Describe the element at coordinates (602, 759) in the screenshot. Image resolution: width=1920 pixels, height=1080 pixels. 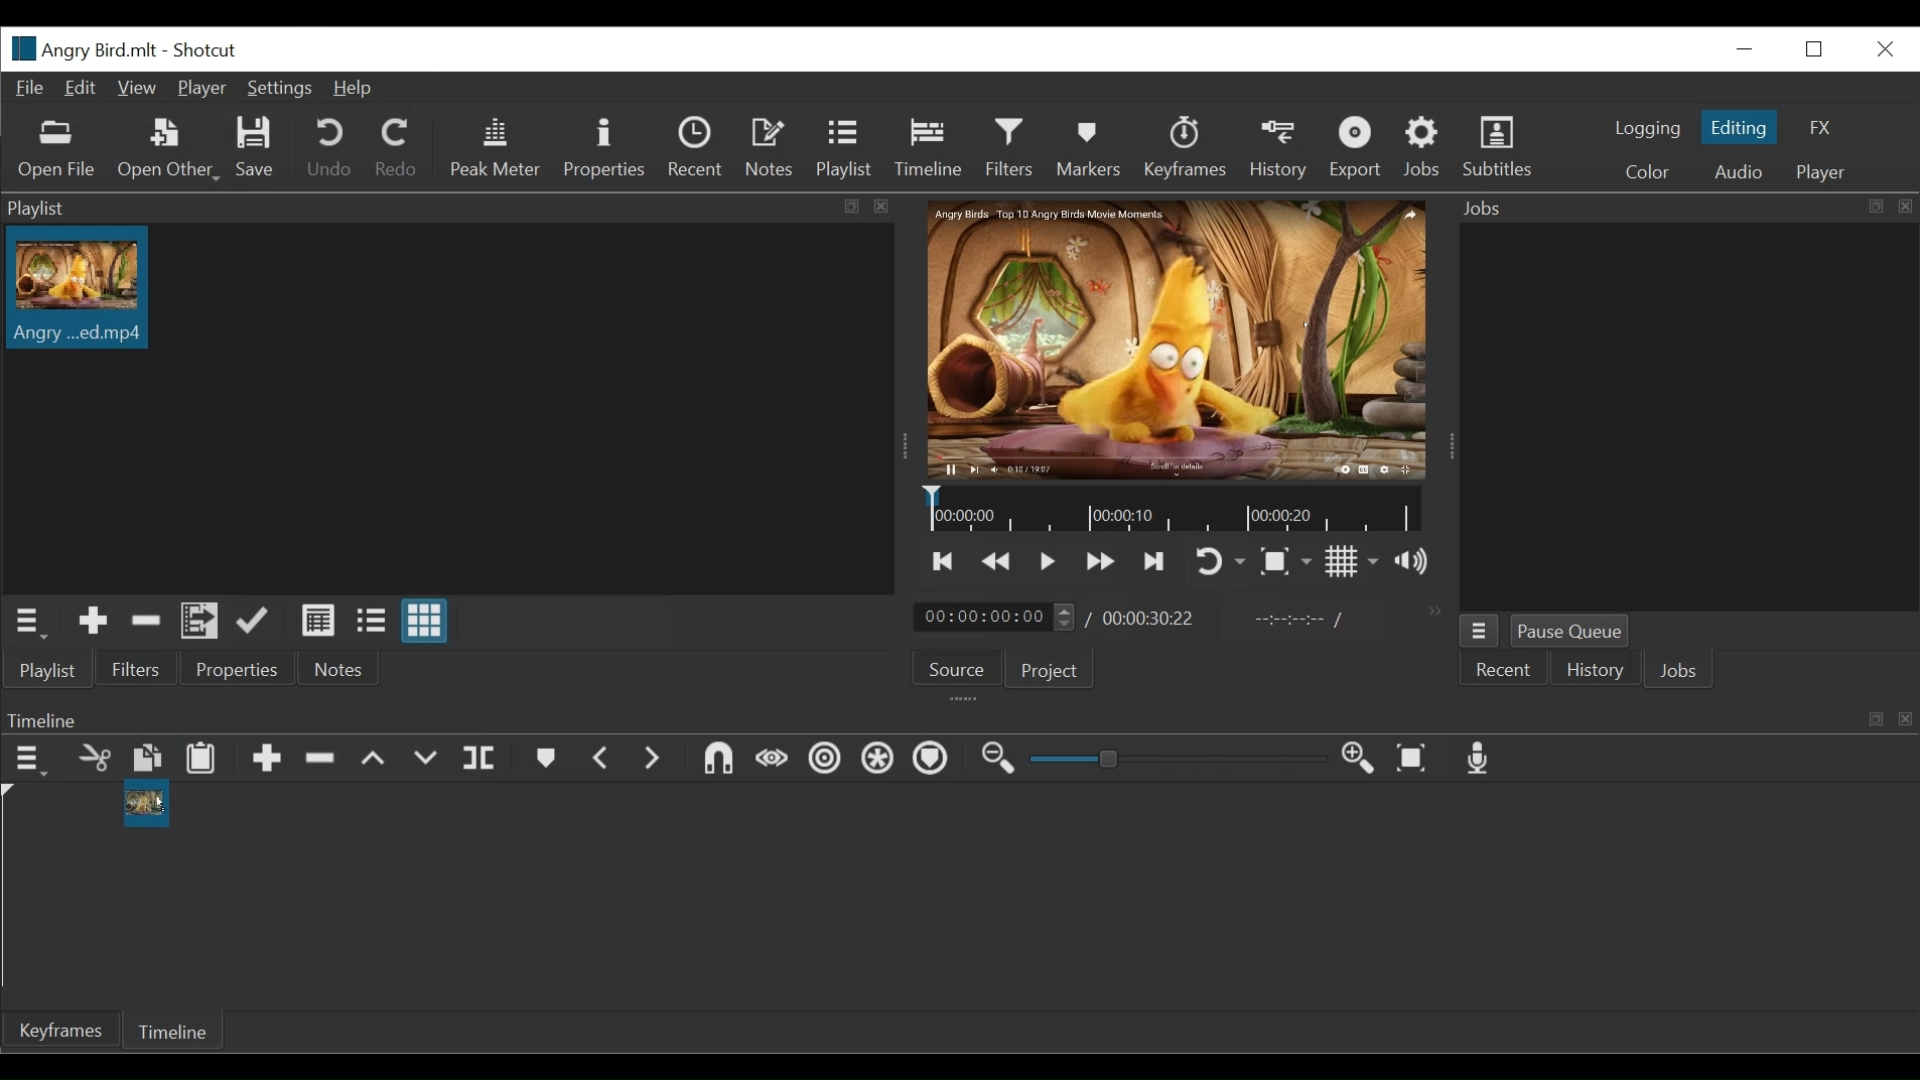
I see `Previous marker` at that location.